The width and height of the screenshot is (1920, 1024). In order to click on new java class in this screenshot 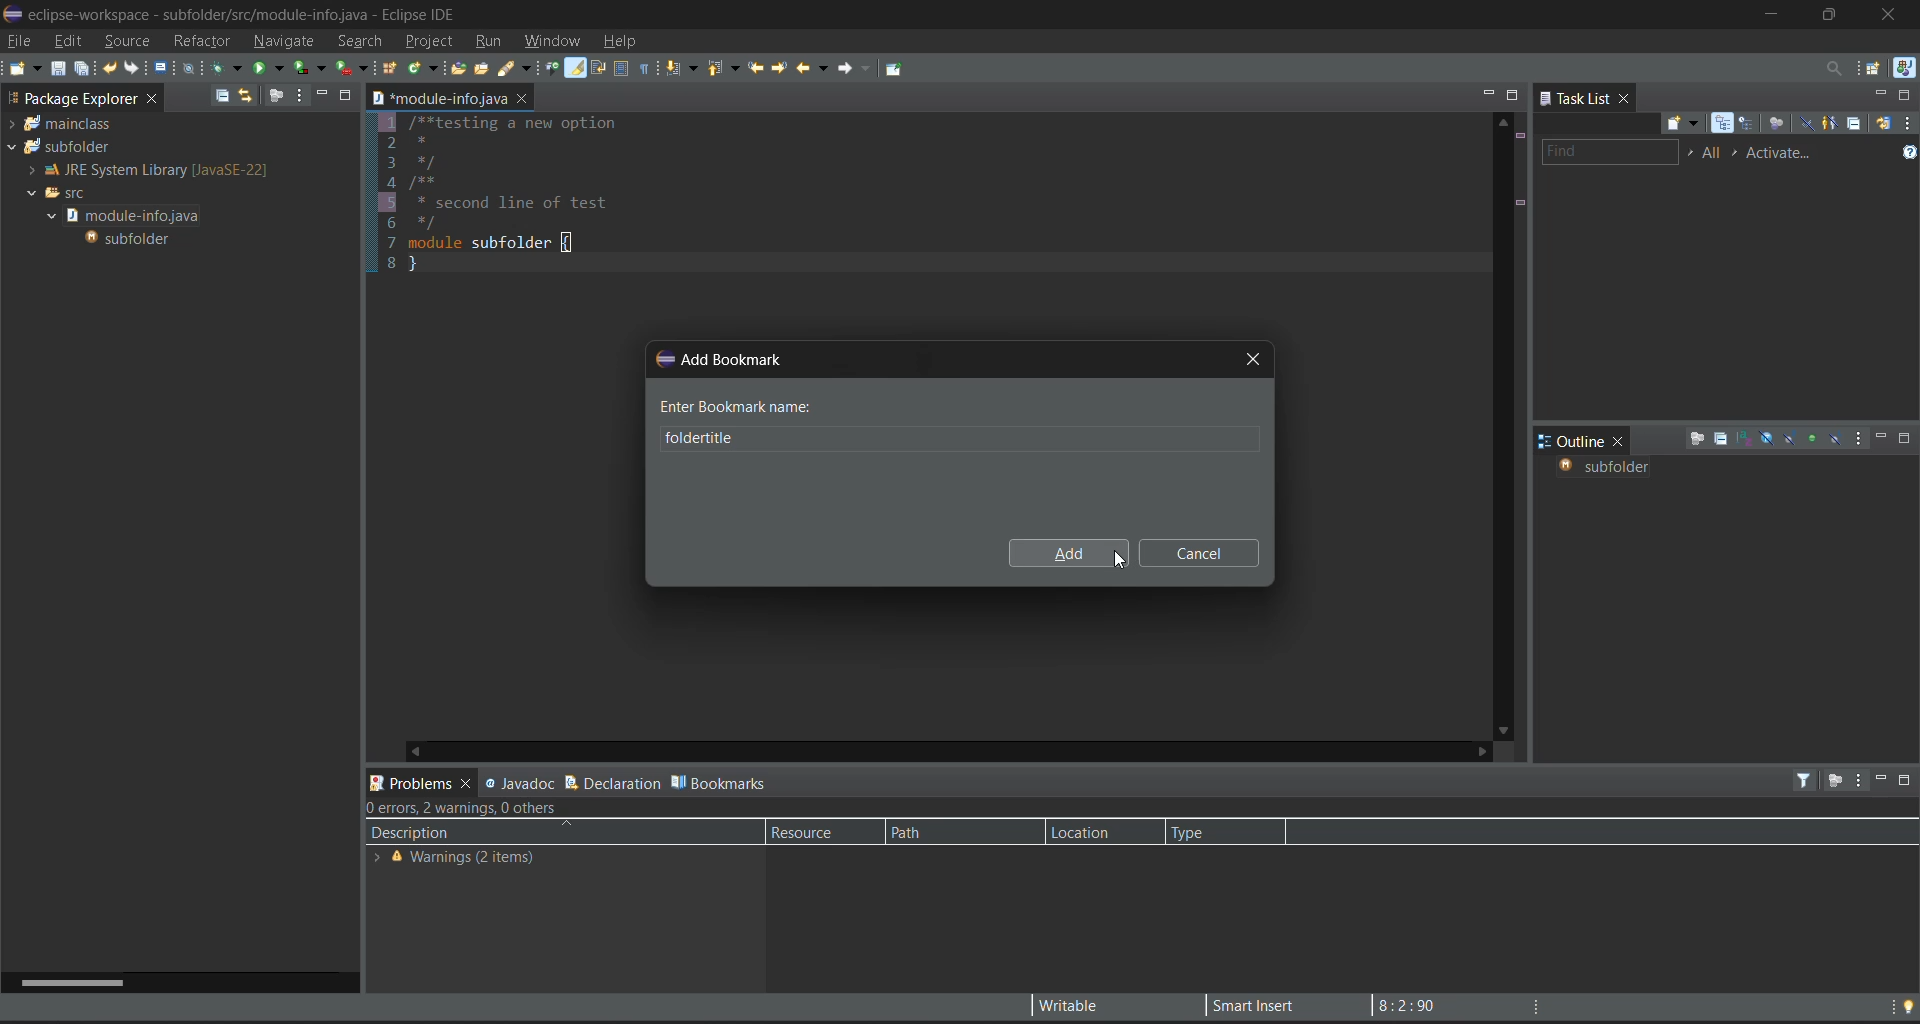, I will do `click(423, 67)`.